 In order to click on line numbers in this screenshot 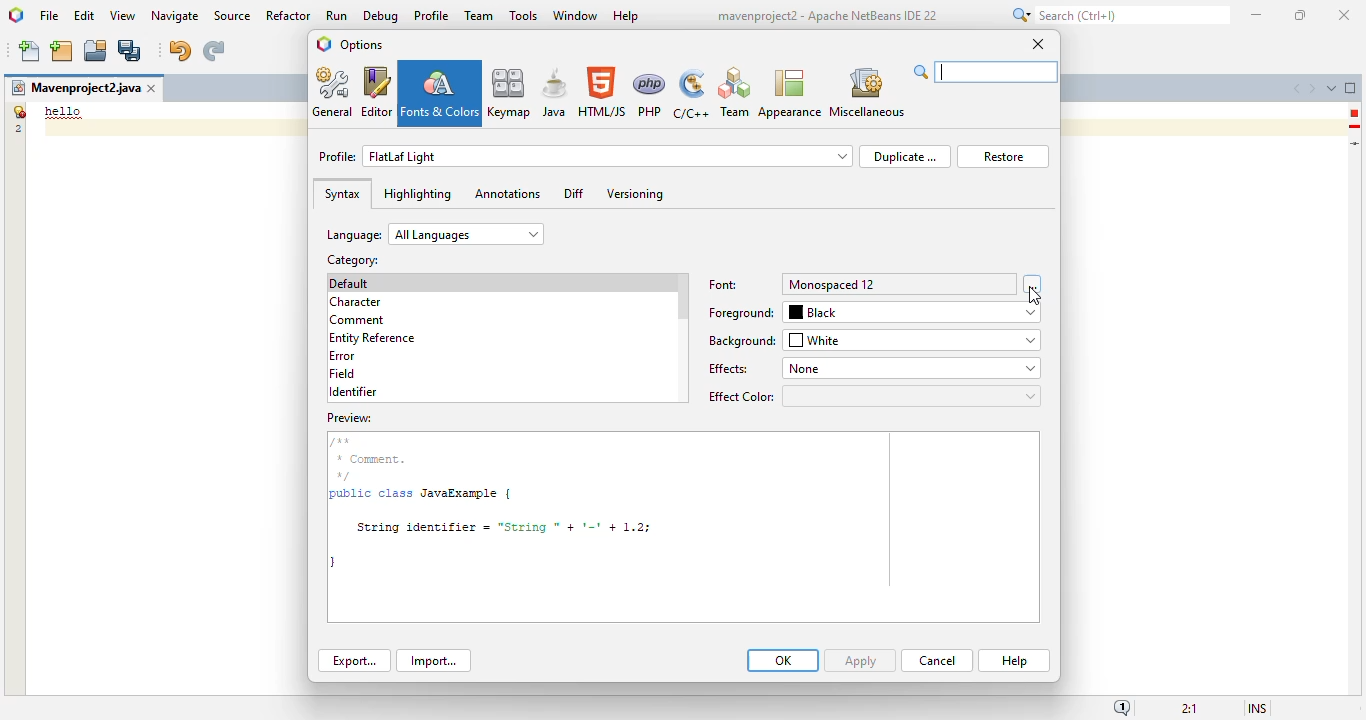, I will do `click(17, 119)`.